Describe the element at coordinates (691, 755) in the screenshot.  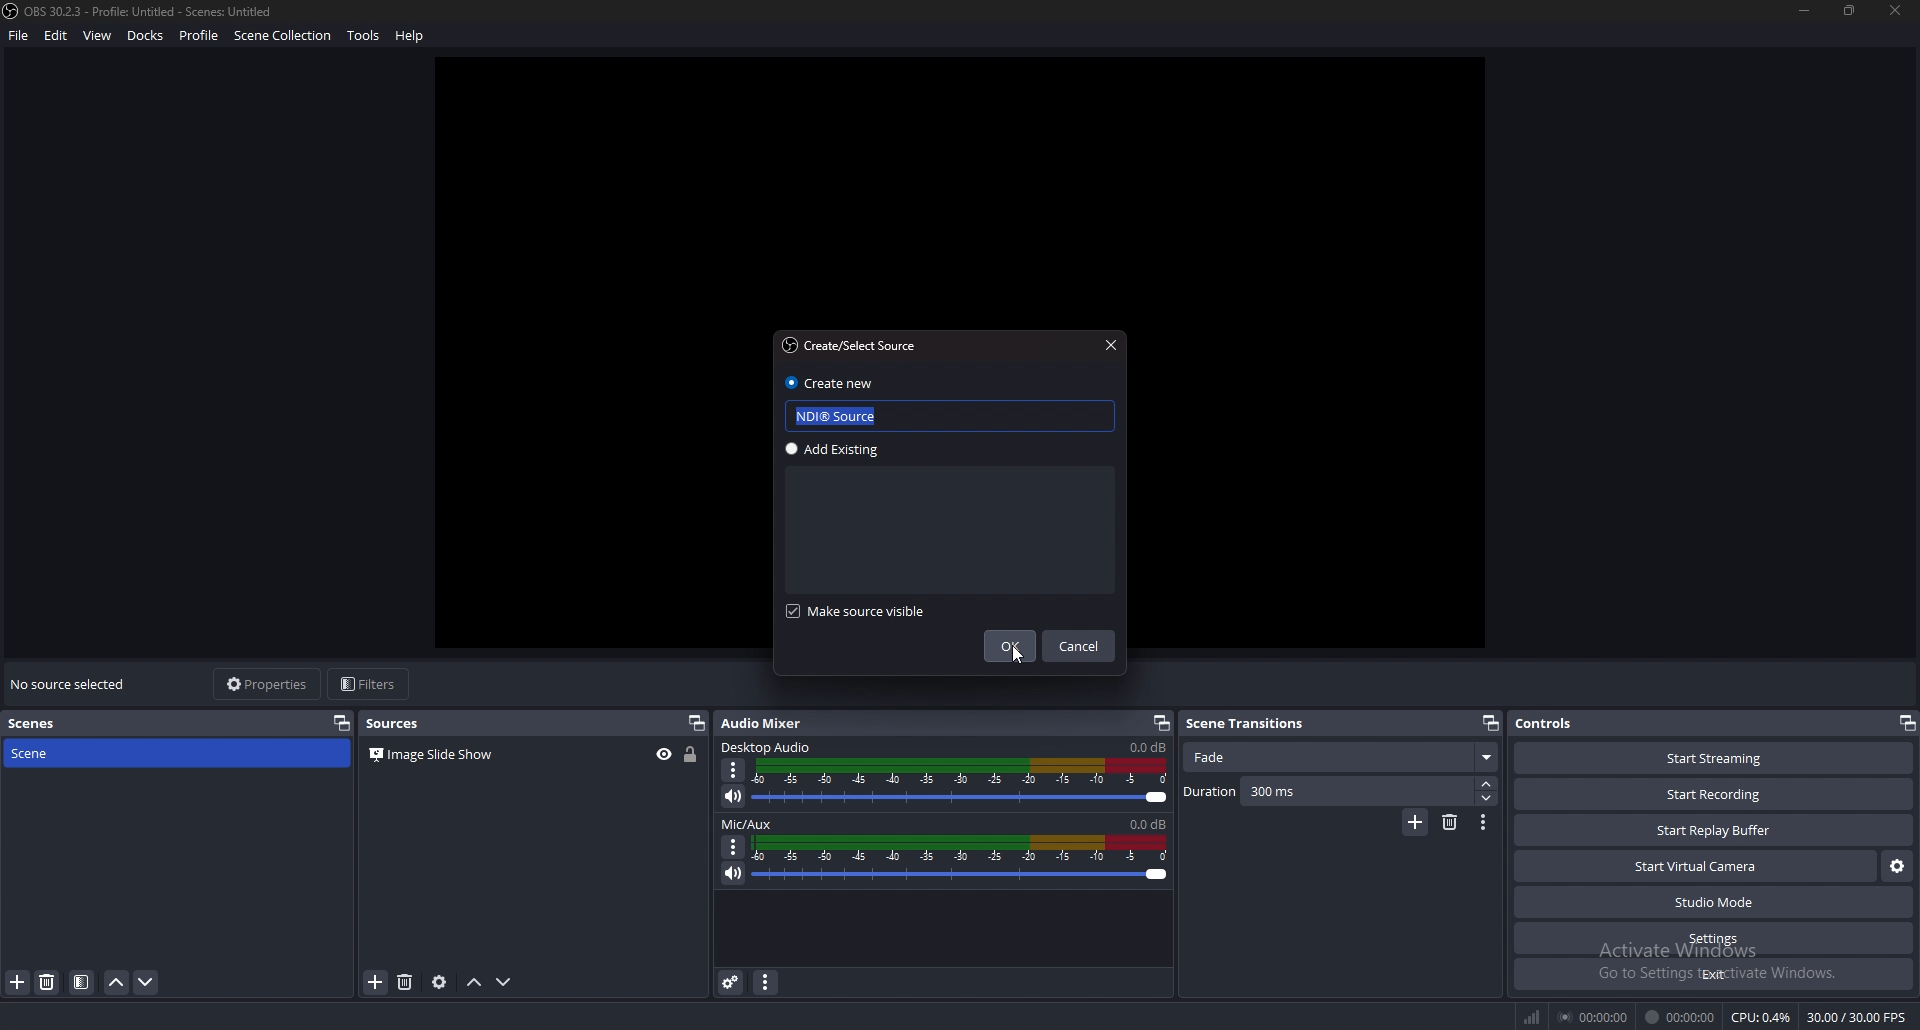
I see `lock` at that location.